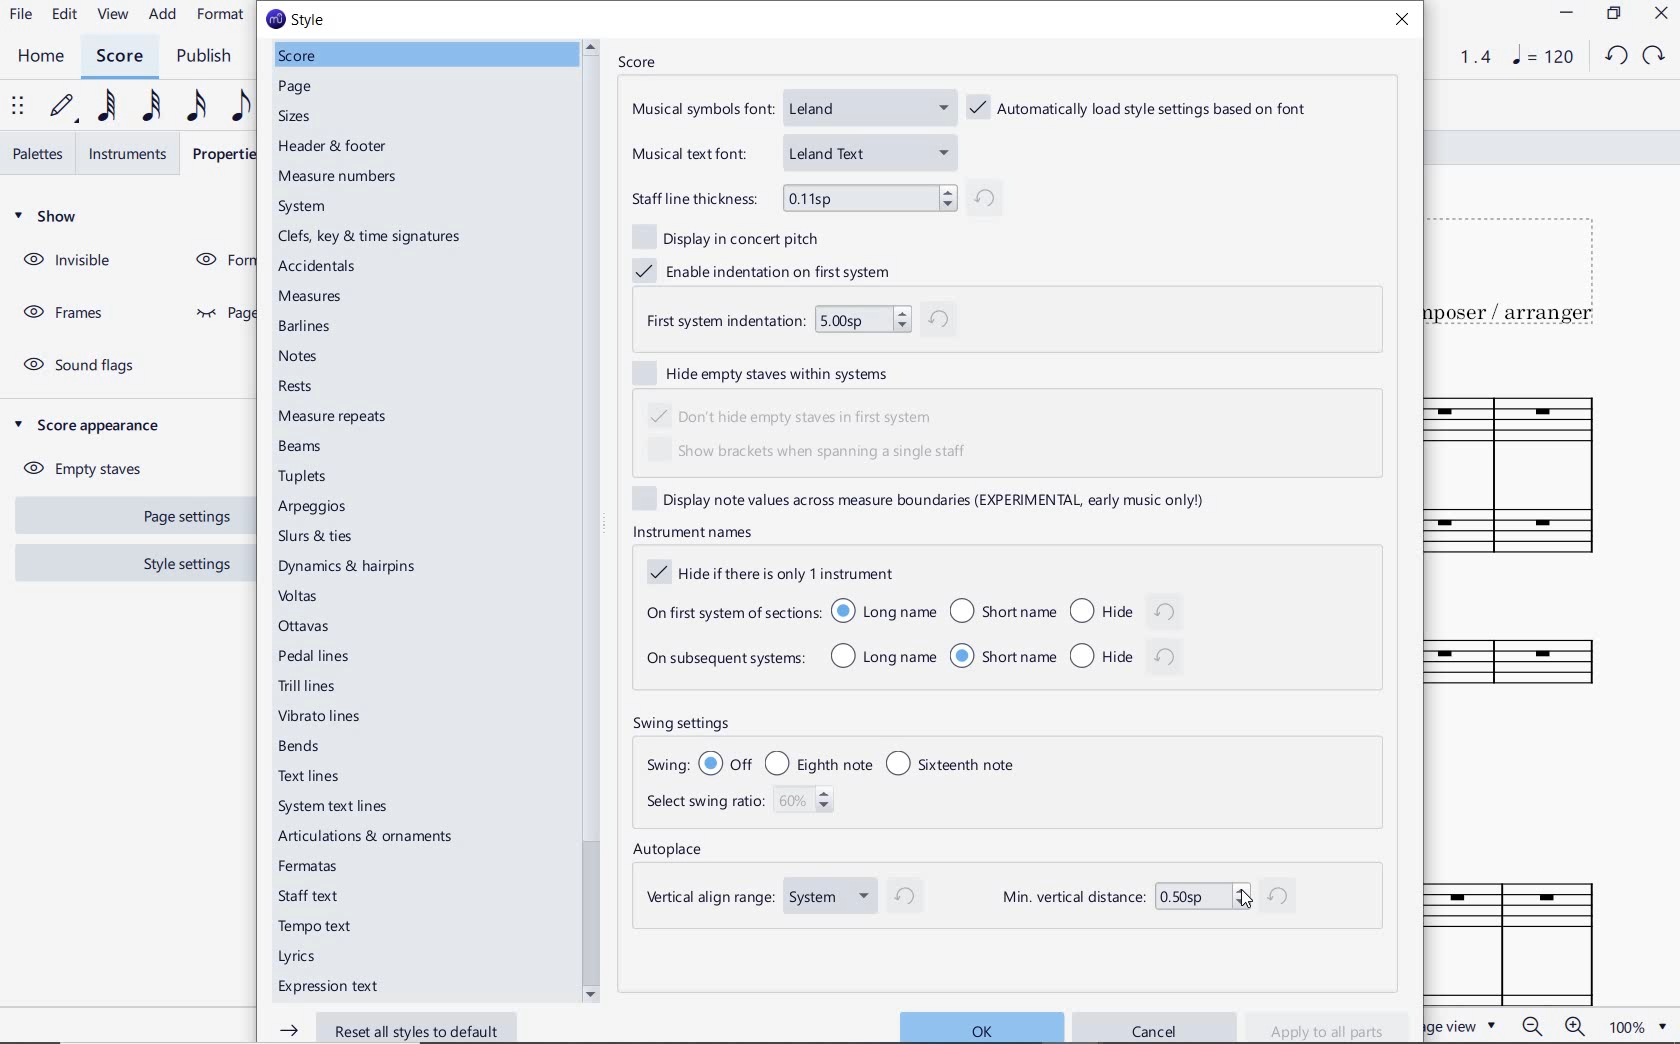 The height and width of the screenshot is (1044, 1680). Describe the element at coordinates (338, 177) in the screenshot. I see `measure numbers` at that location.